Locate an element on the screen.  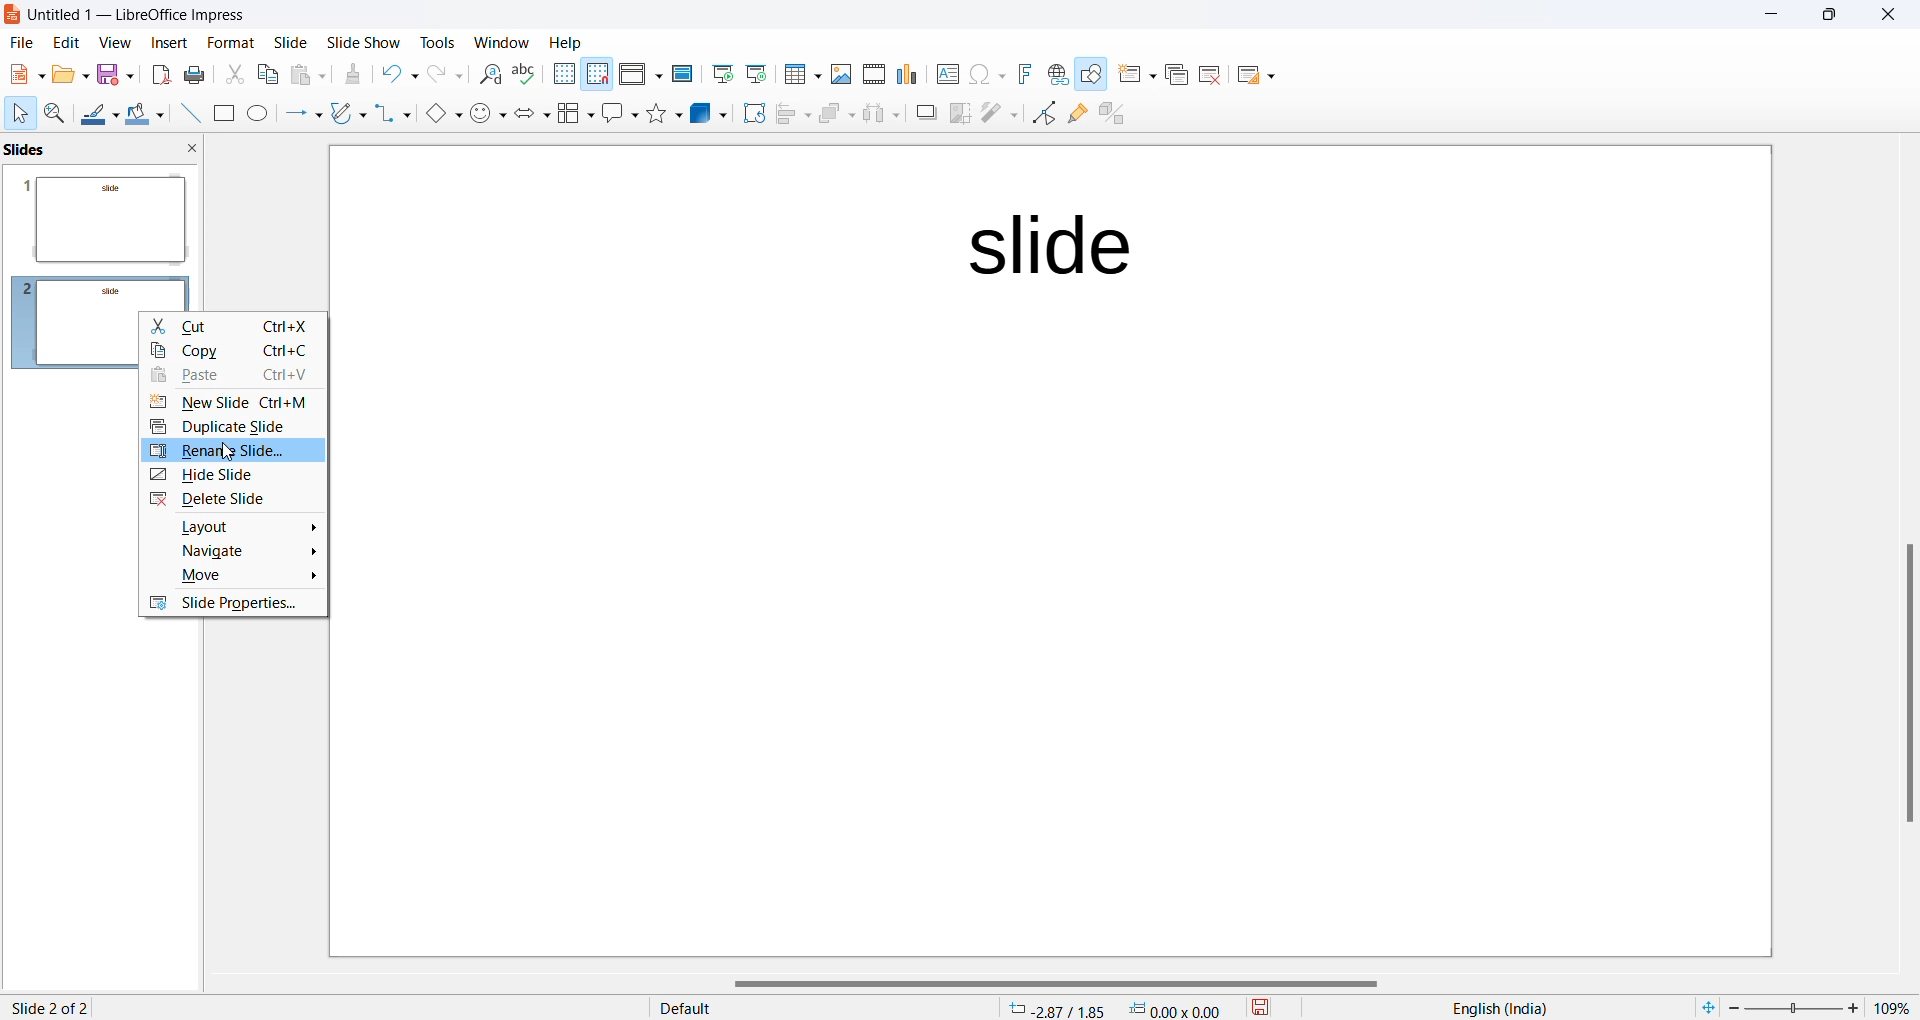
display type is located at coordinates (795, 1008).